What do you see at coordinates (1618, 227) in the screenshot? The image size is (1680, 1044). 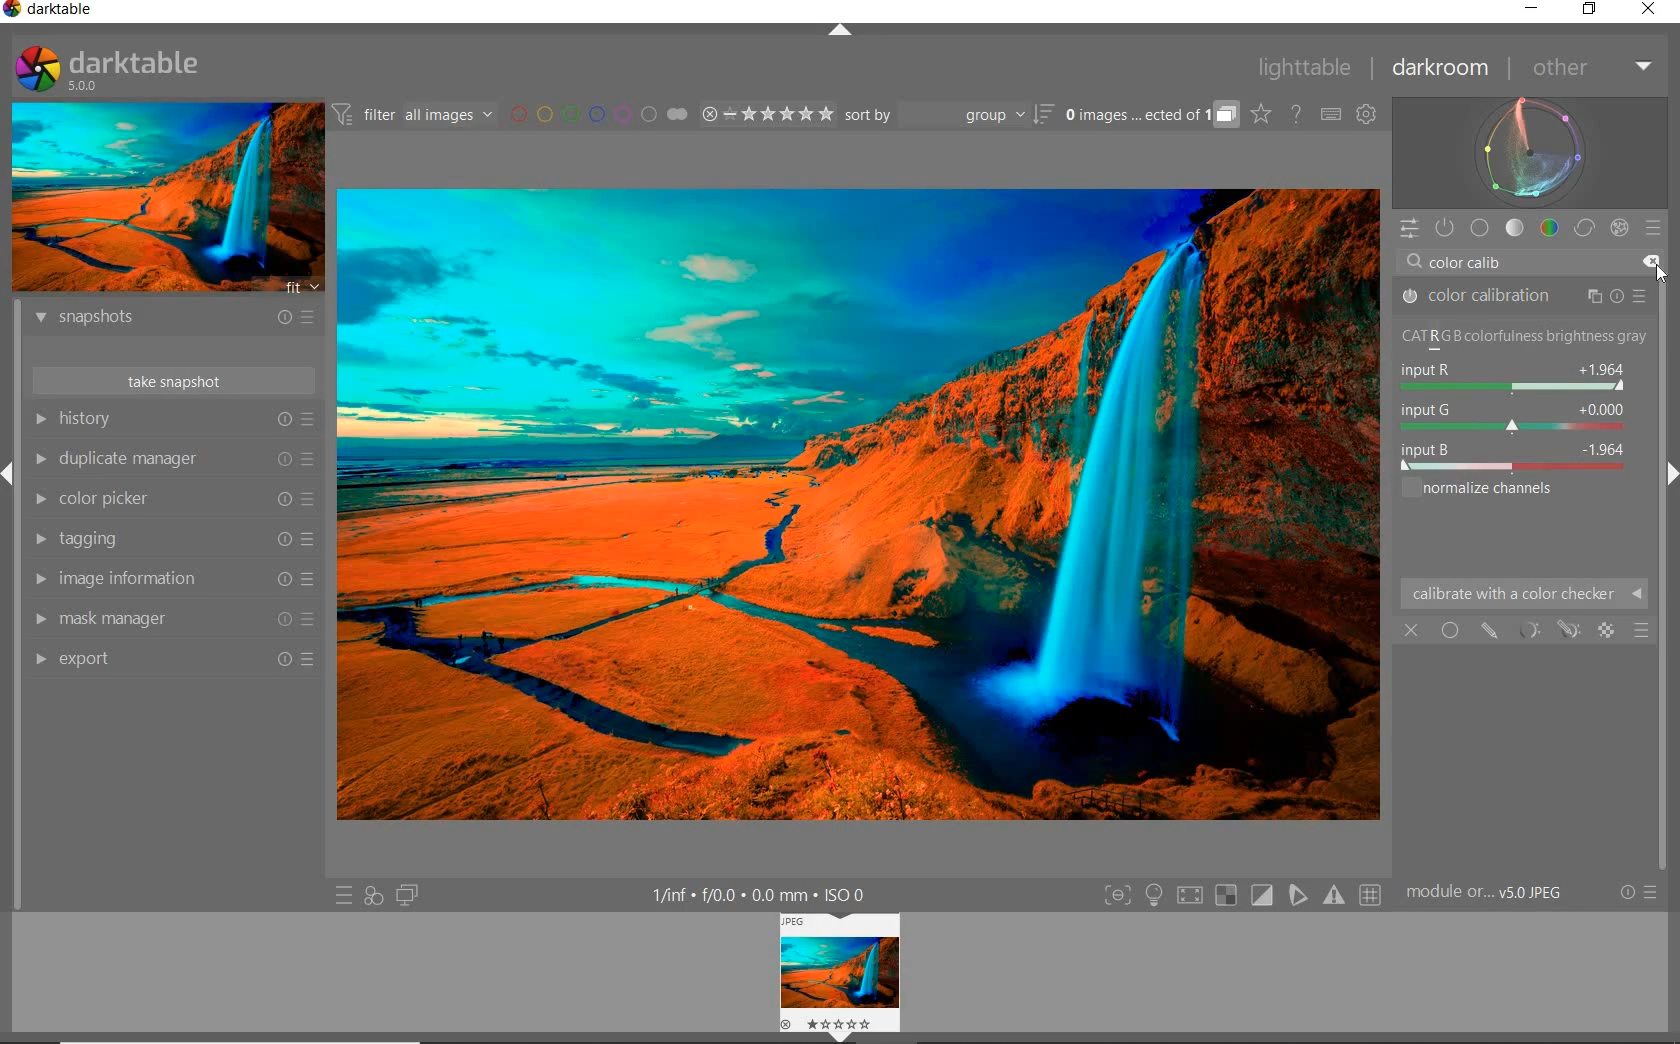 I see `effect` at bounding box center [1618, 227].